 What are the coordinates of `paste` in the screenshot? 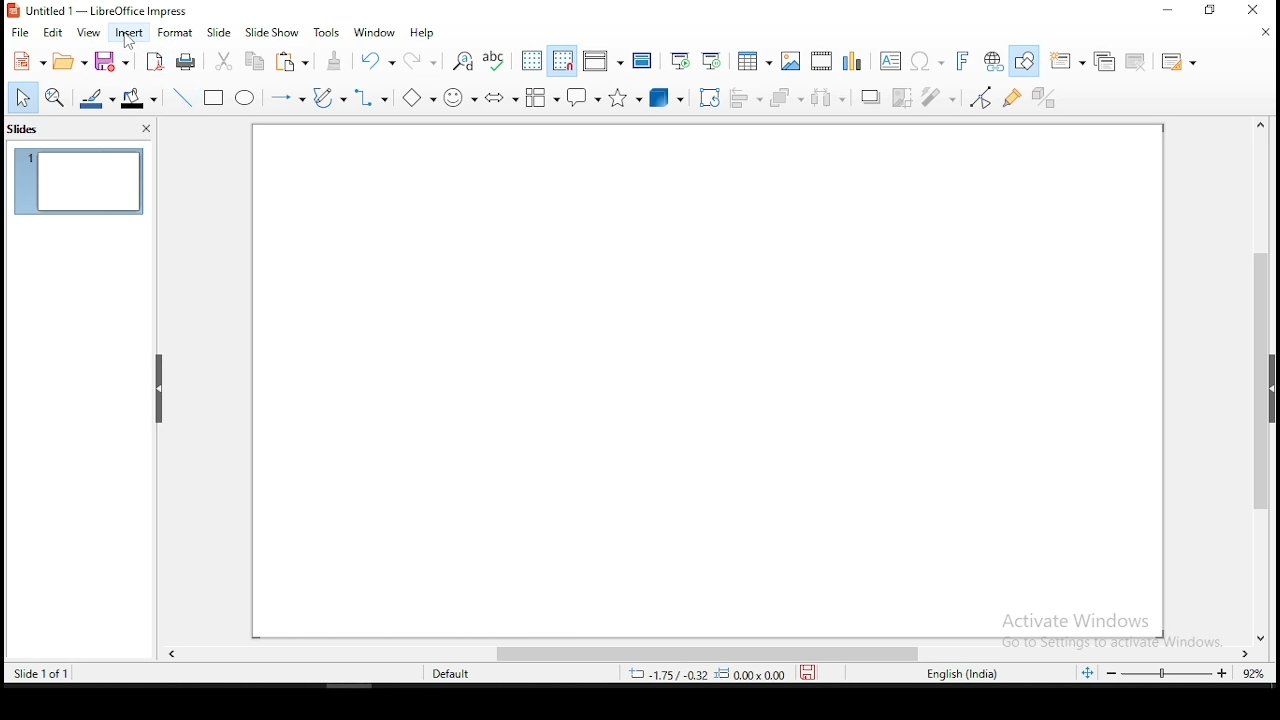 It's located at (294, 62).